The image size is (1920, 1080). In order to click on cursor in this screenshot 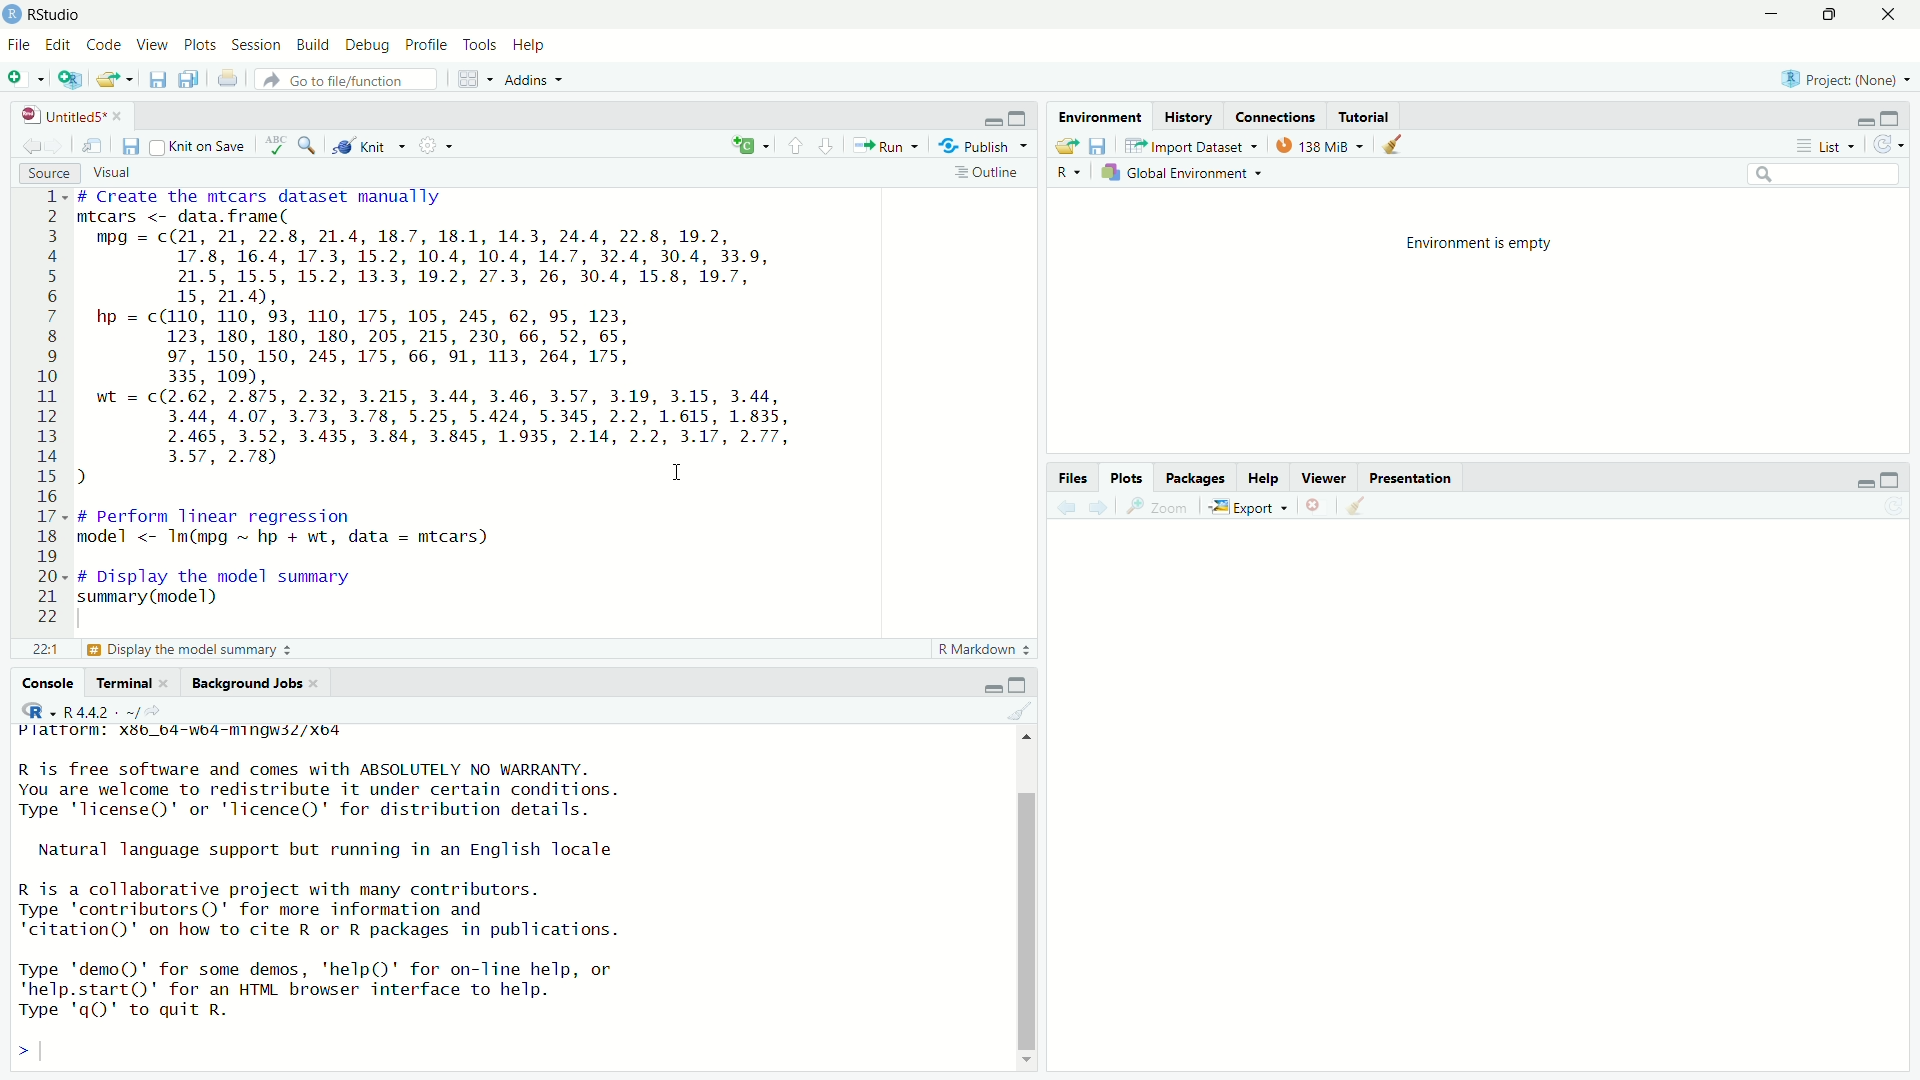, I will do `click(680, 474)`.